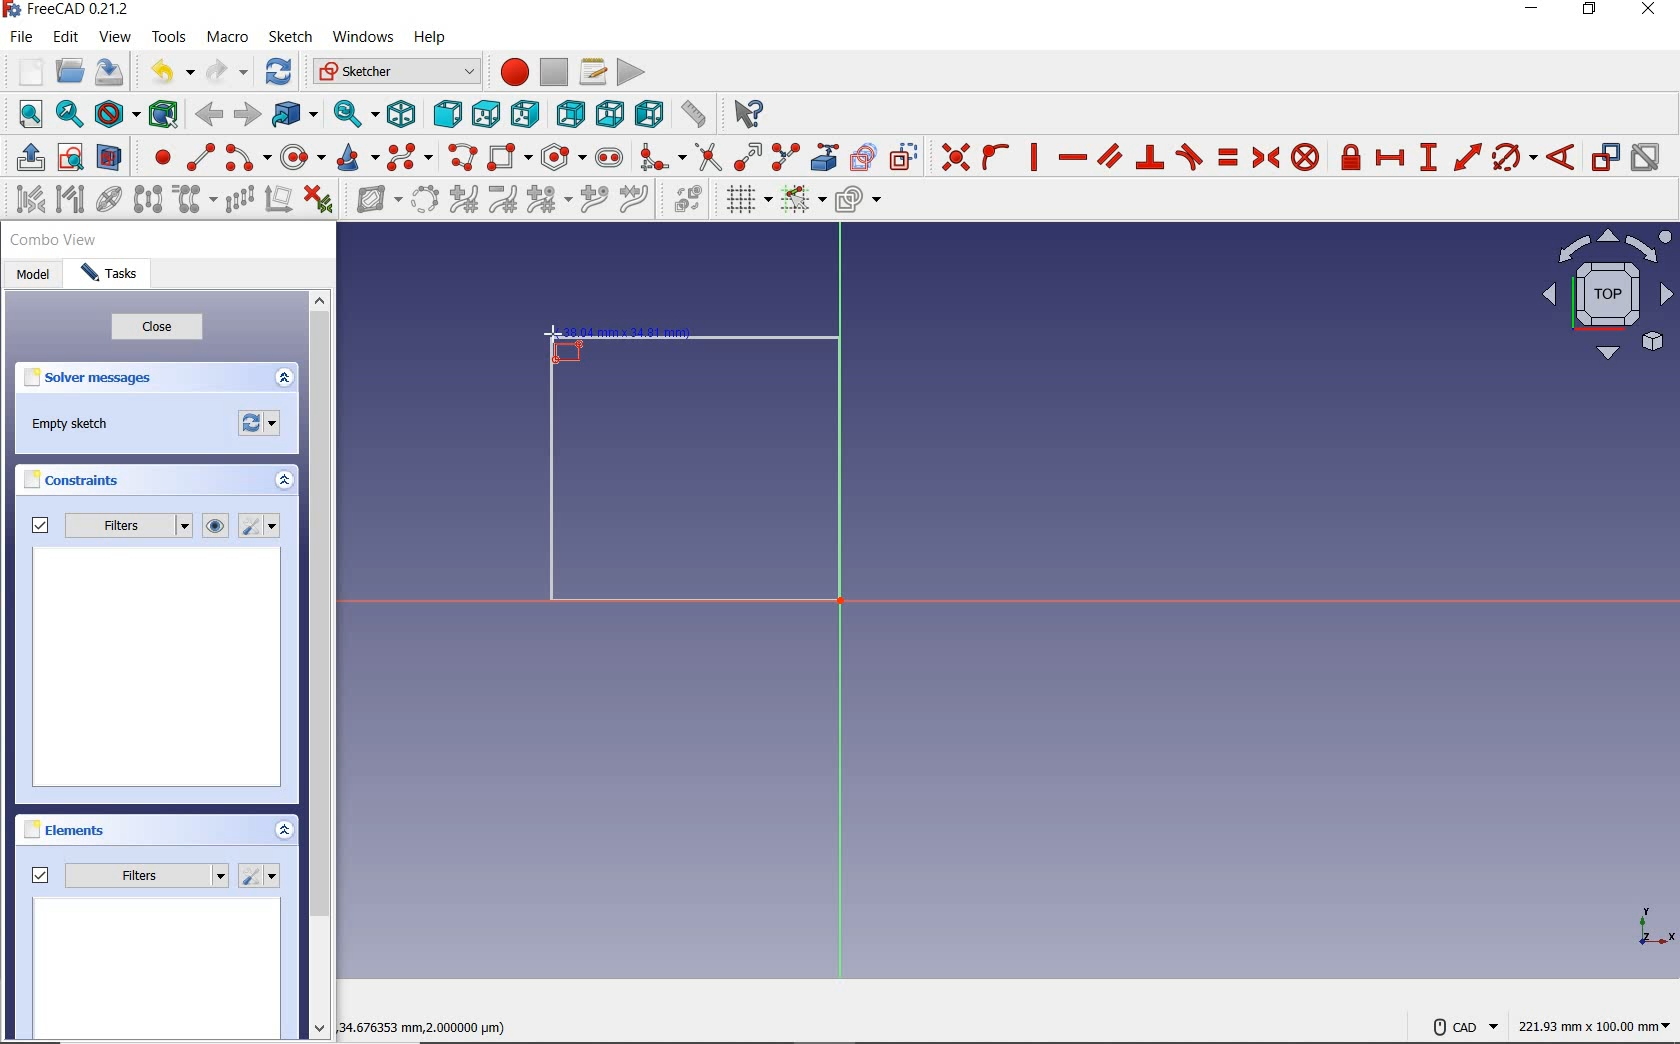 Image resolution: width=1680 pixels, height=1044 pixels. Describe the element at coordinates (200, 157) in the screenshot. I see `create line` at that location.